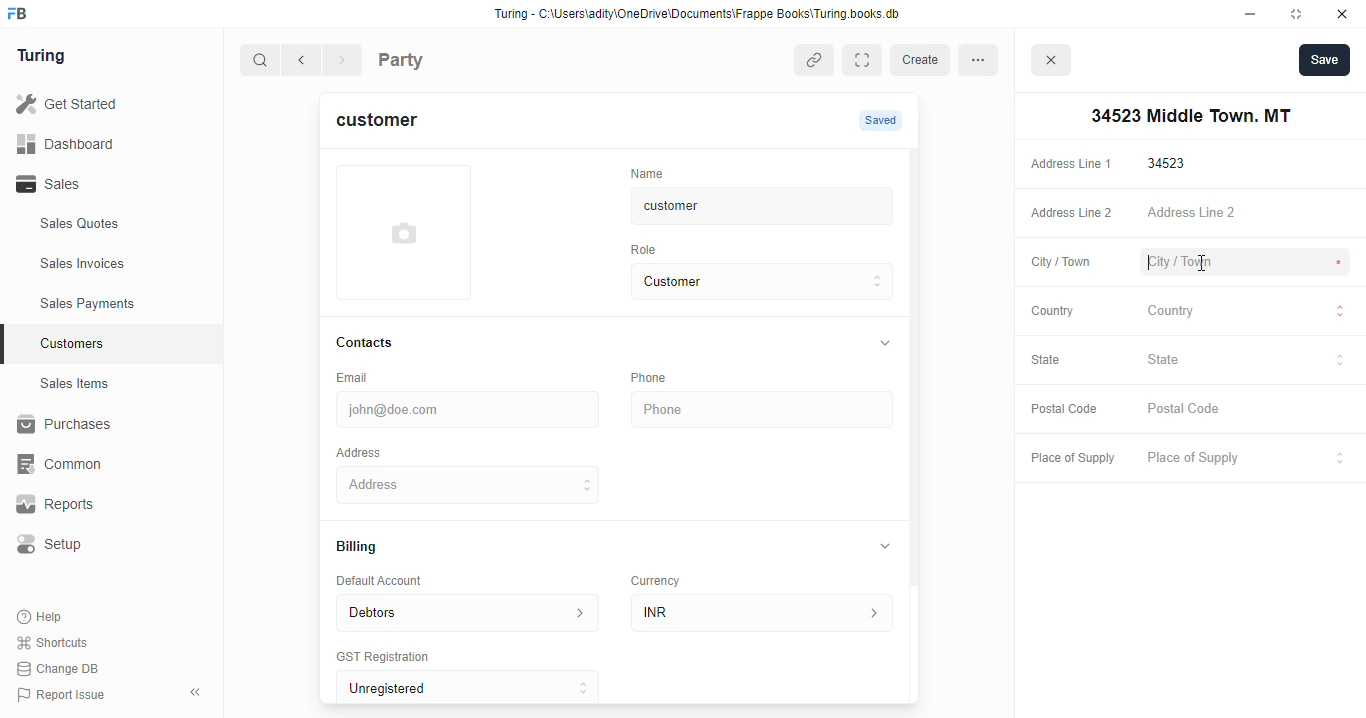 The height and width of the screenshot is (718, 1366). What do you see at coordinates (650, 249) in the screenshot?
I see `Role` at bounding box center [650, 249].